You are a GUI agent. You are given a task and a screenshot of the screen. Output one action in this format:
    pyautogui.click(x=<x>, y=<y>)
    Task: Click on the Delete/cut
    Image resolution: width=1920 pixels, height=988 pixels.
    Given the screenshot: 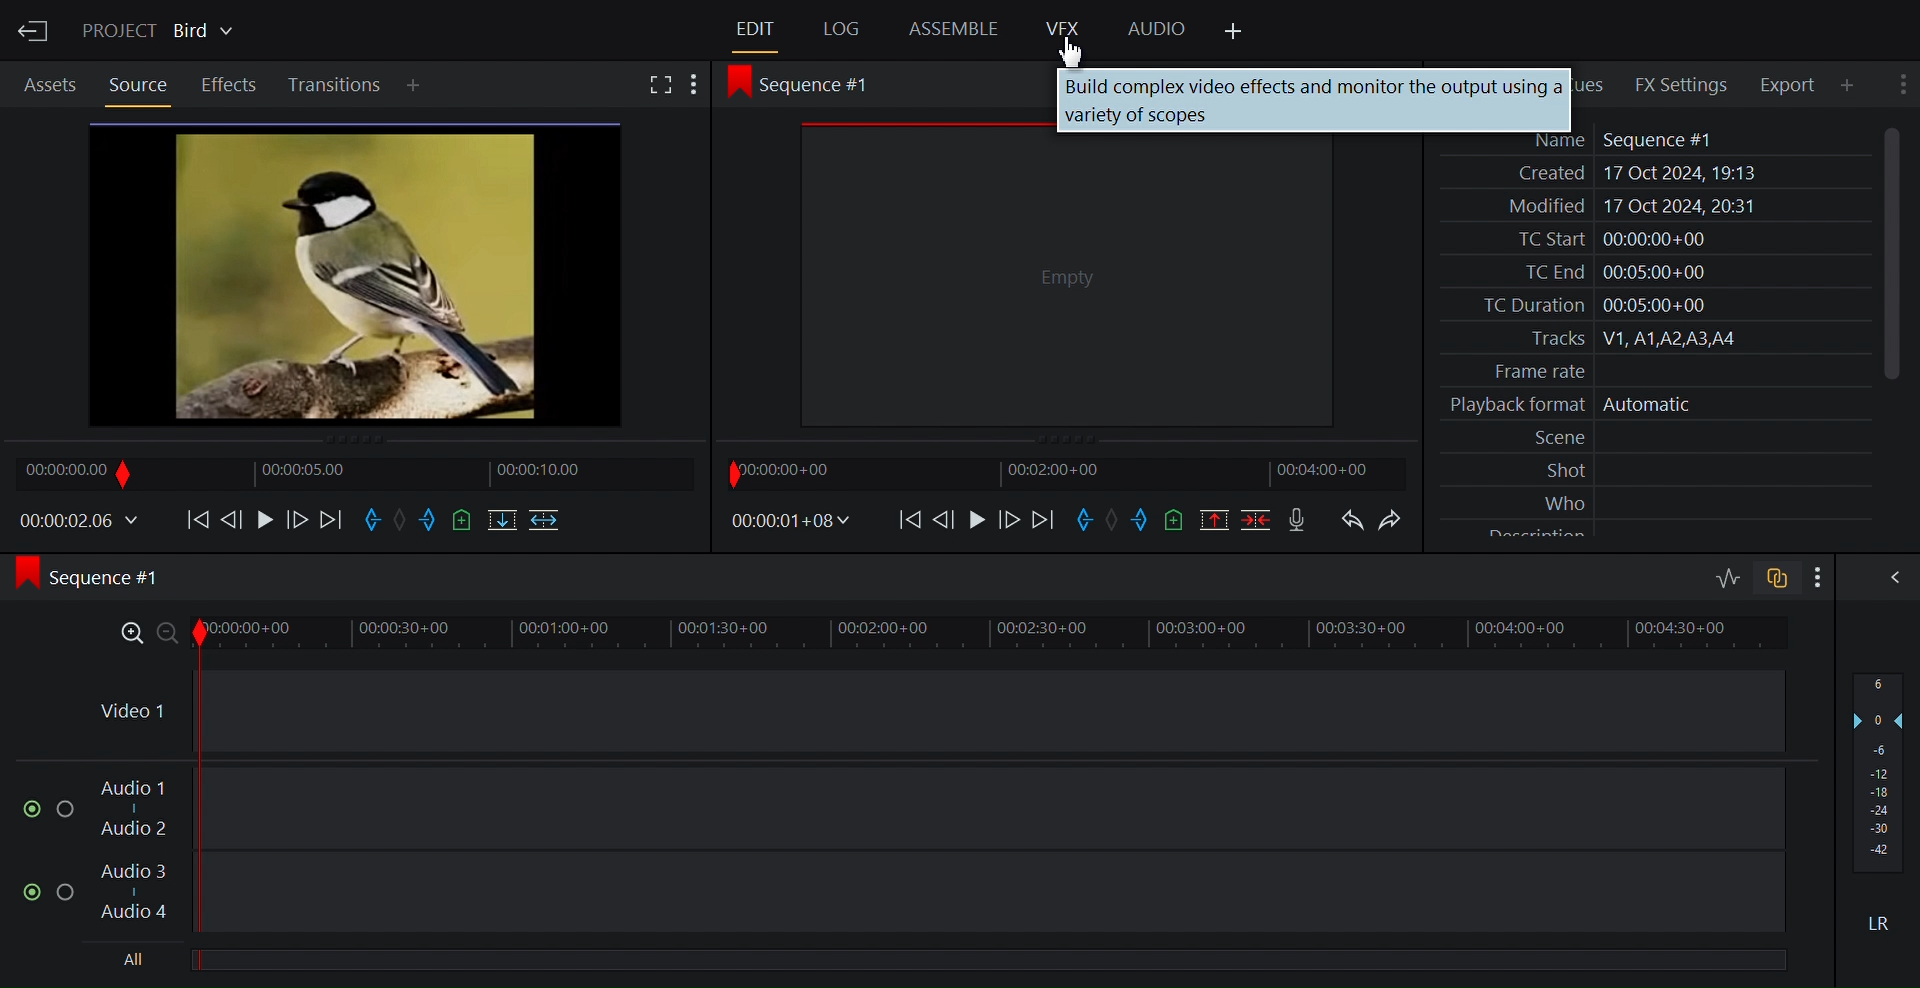 What is the action you would take?
    pyautogui.click(x=1259, y=522)
    